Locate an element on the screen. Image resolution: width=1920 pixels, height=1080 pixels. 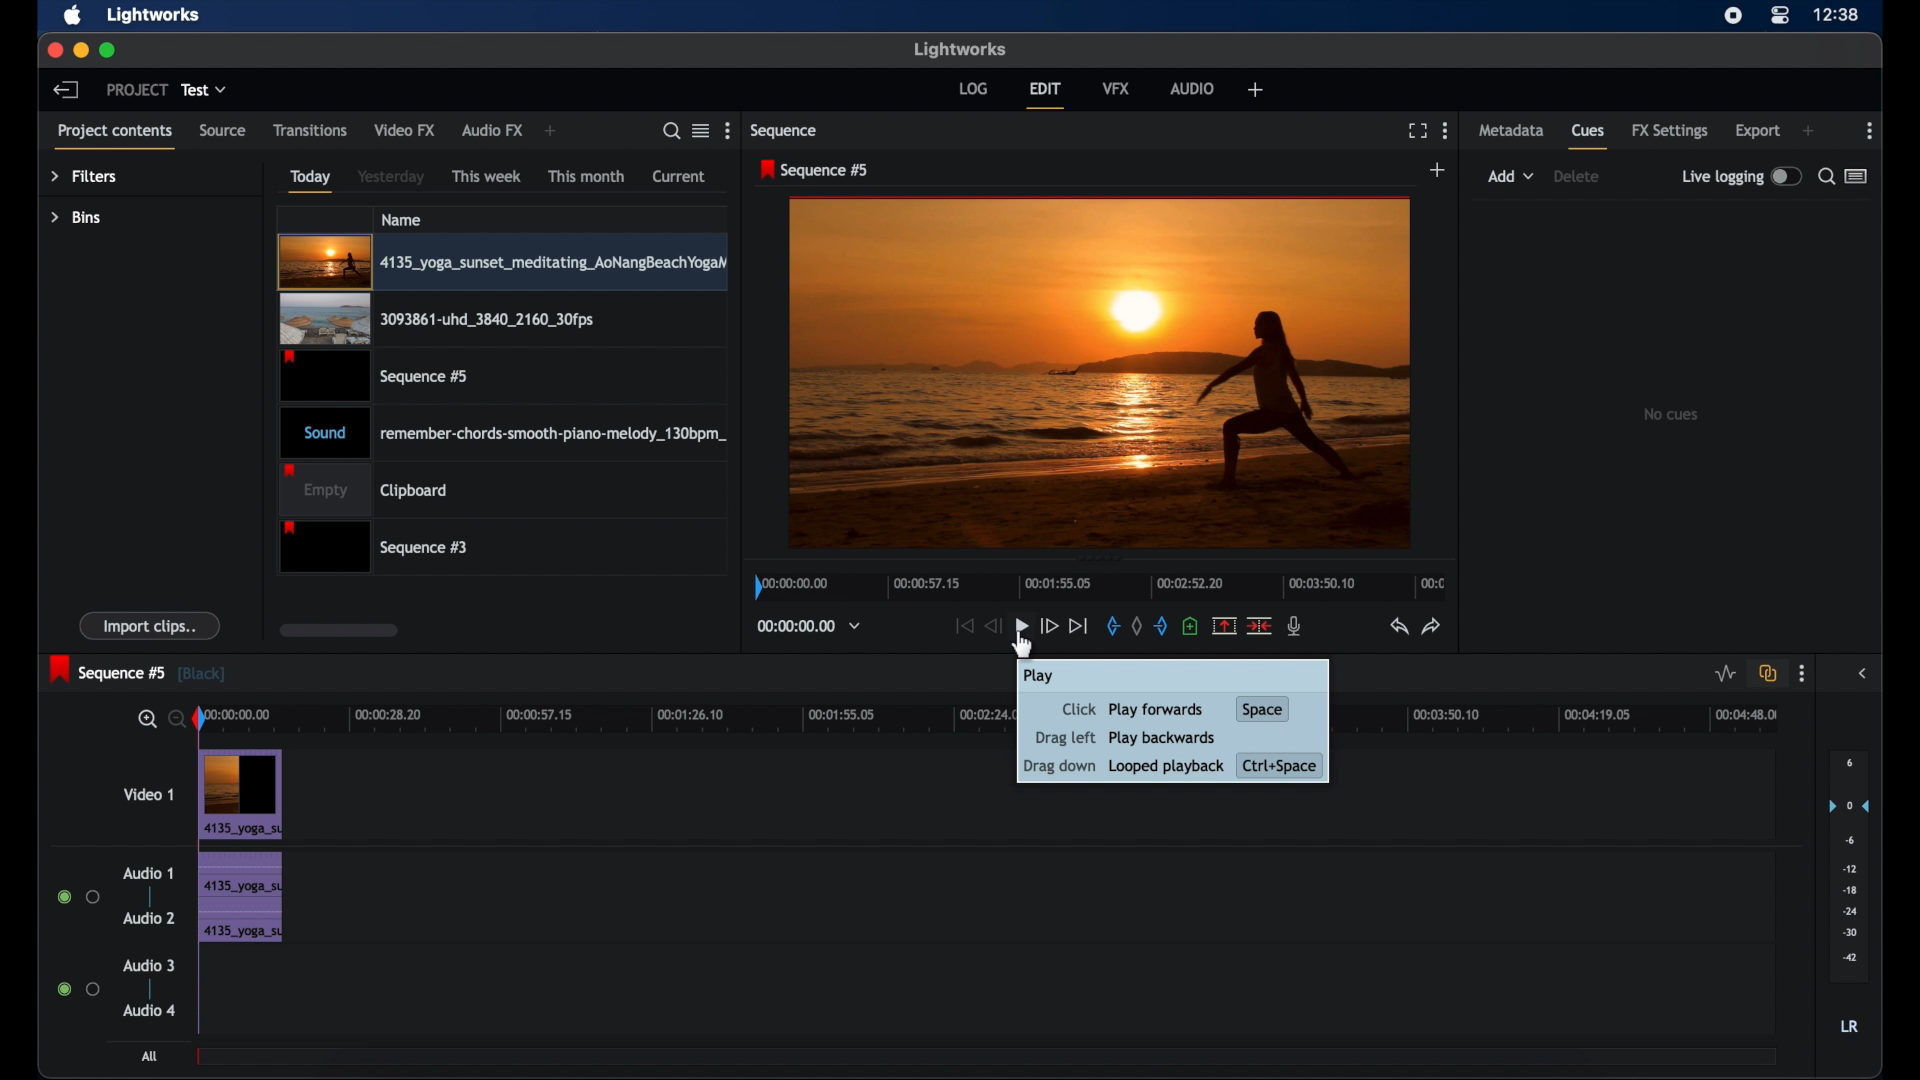
add a cue at current position is located at coordinates (1192, 626).